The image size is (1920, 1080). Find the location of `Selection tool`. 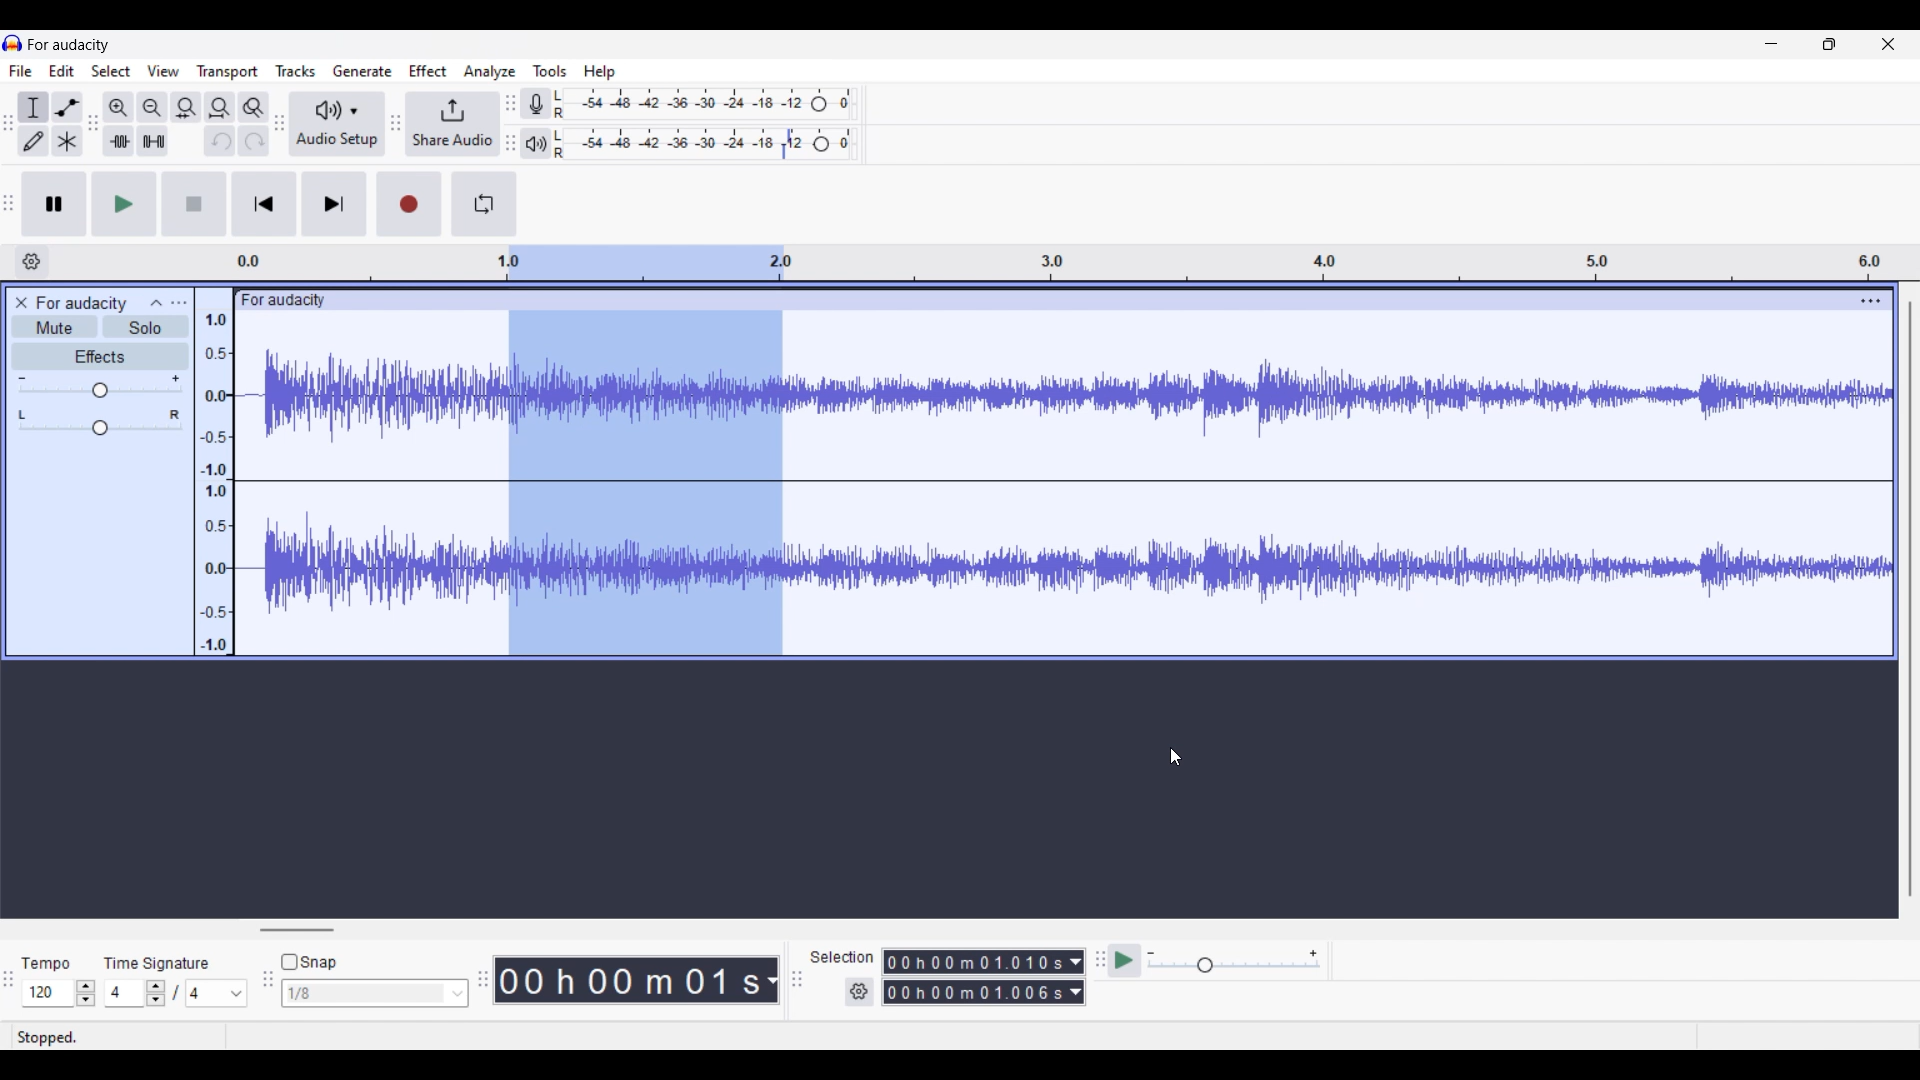

Selection tool is located at coordinates (34, 108).